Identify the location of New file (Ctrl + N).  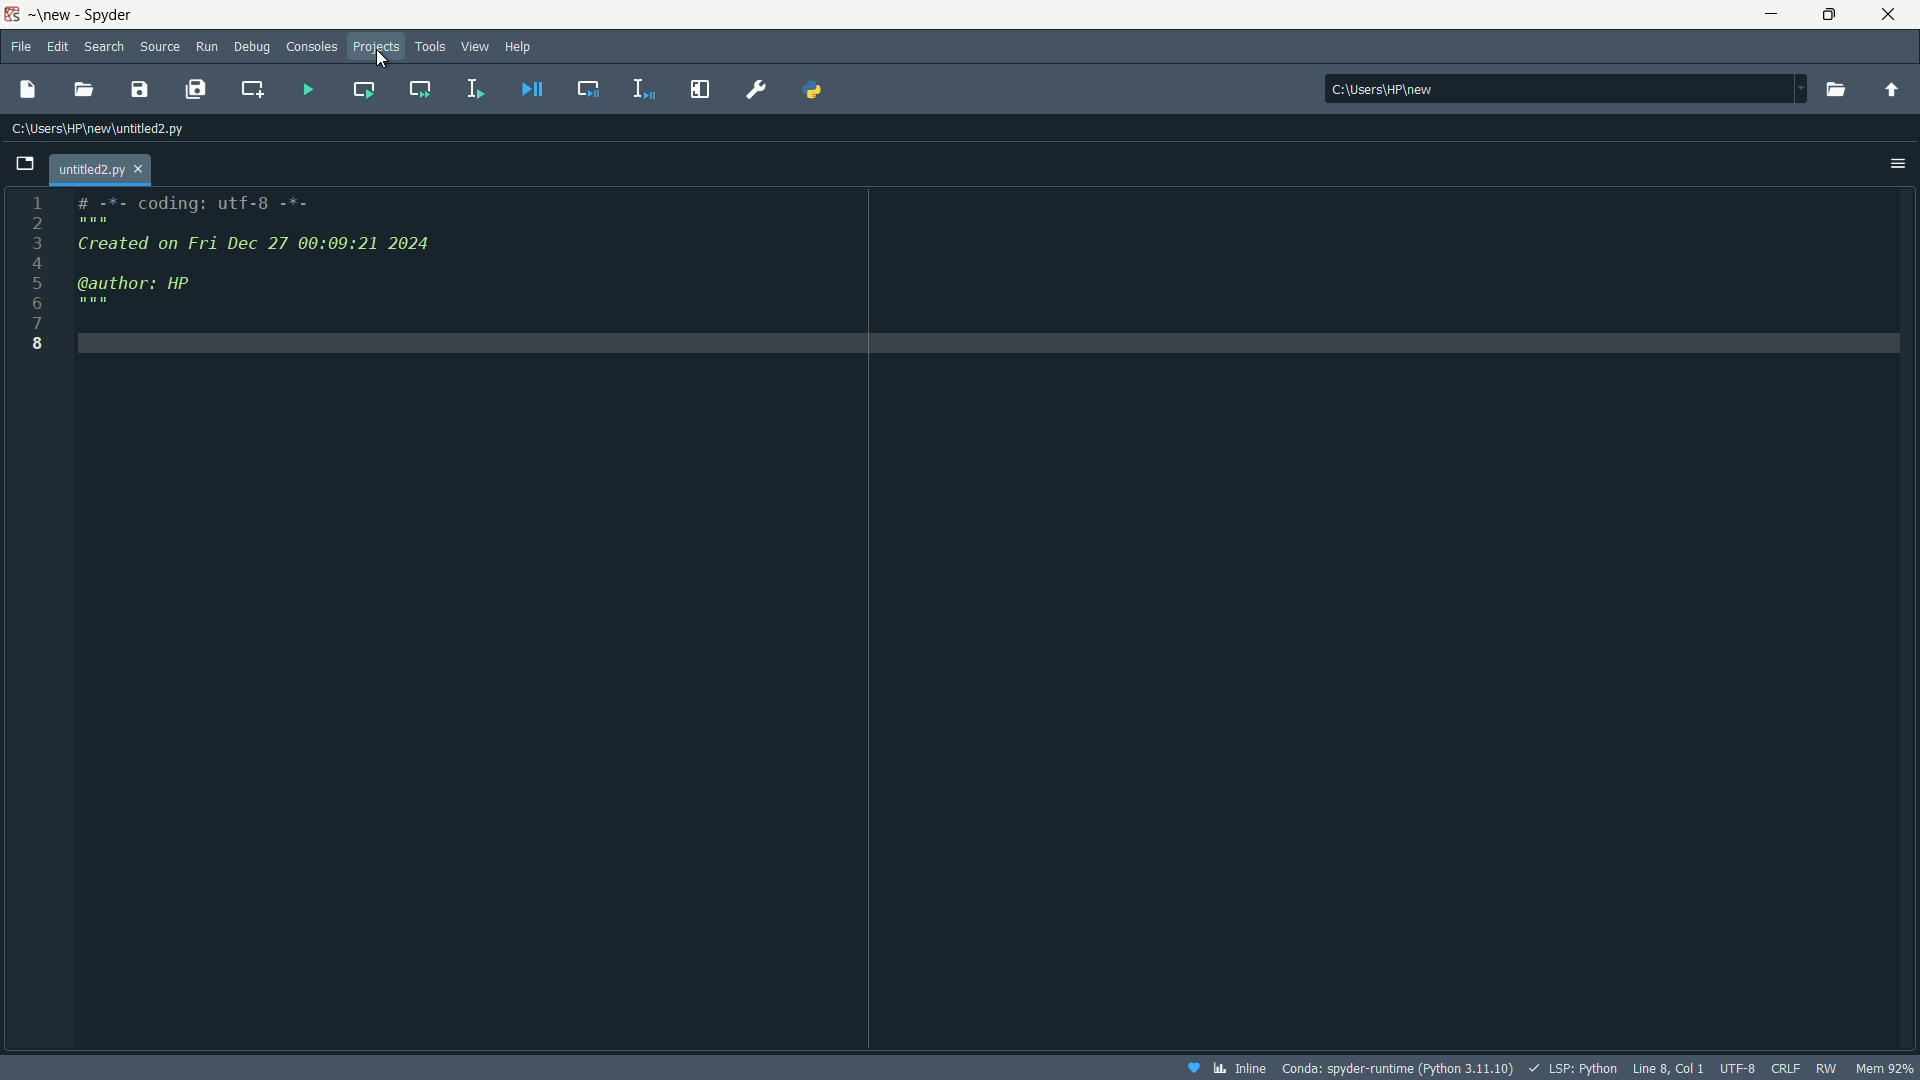
(32, 85).